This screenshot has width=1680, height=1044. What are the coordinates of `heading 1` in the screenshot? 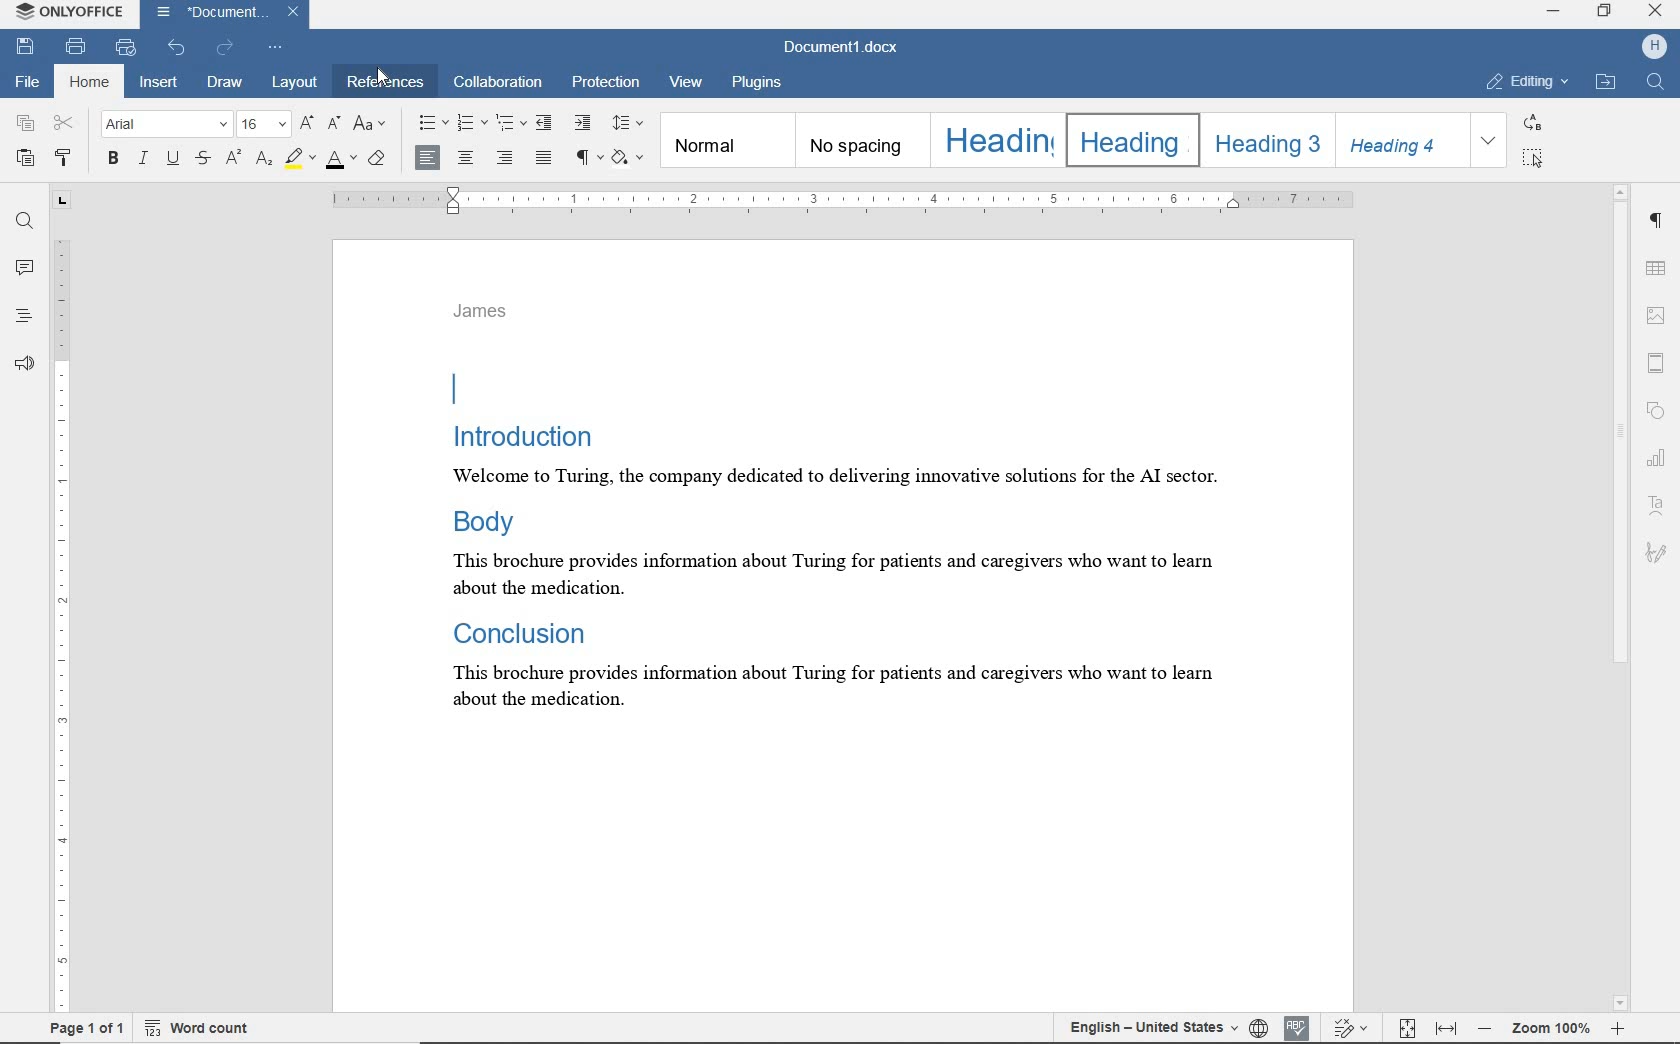 It's located at (996, 142).